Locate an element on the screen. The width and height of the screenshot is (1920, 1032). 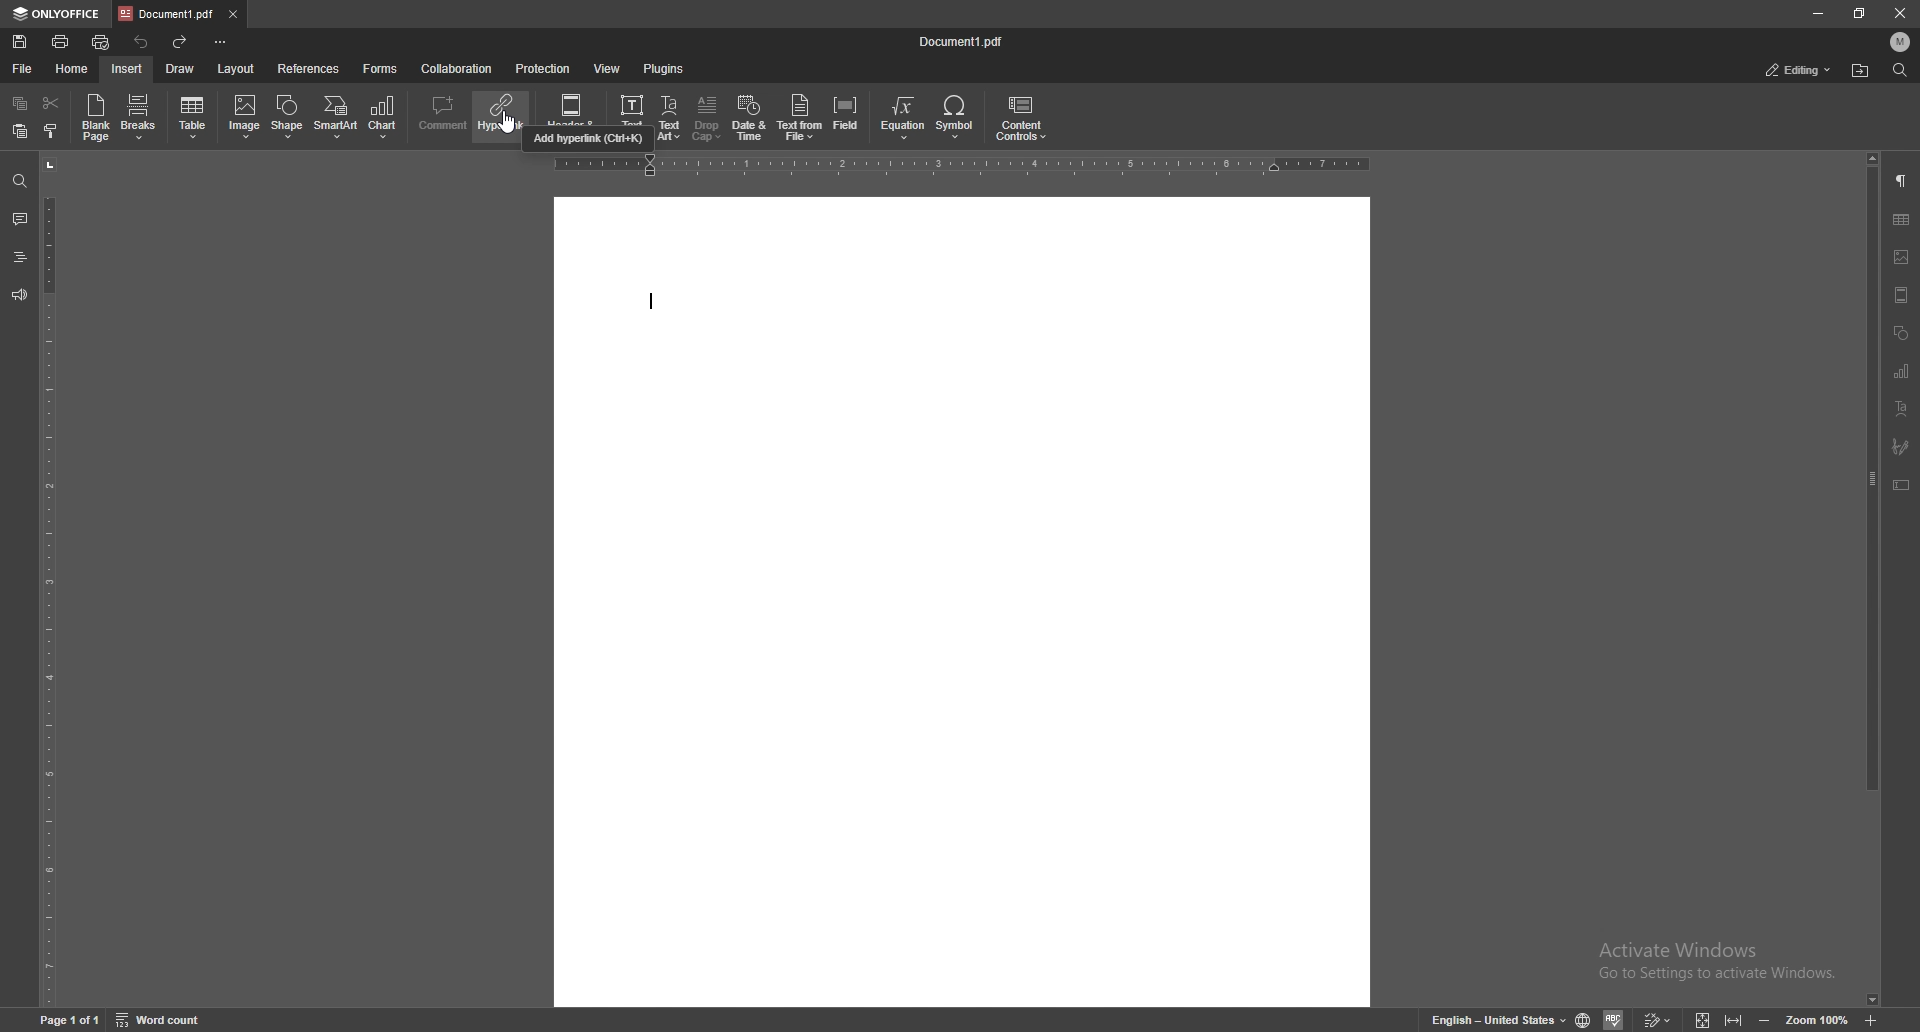
zoom in is located at coordinates (1872, 1020).